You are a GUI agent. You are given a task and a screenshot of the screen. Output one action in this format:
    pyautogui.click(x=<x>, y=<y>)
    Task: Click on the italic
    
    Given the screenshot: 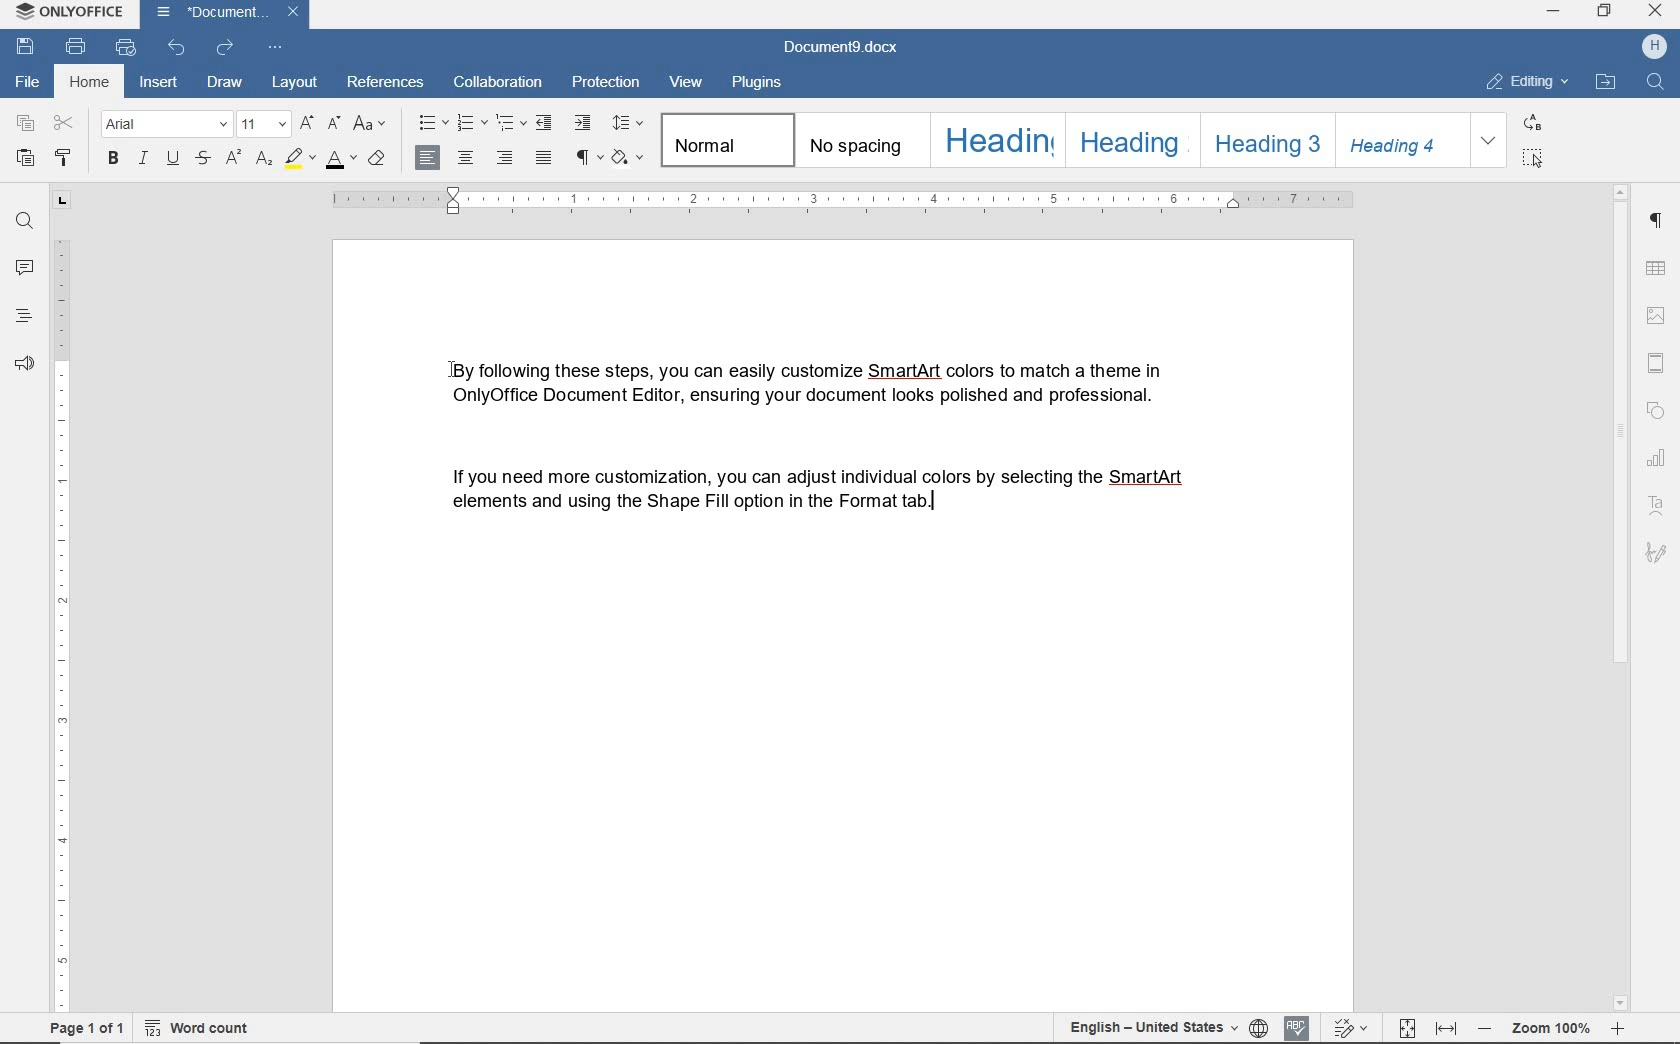 What is the action you would take?
    pyautogui.click(x=143, y=159)
    